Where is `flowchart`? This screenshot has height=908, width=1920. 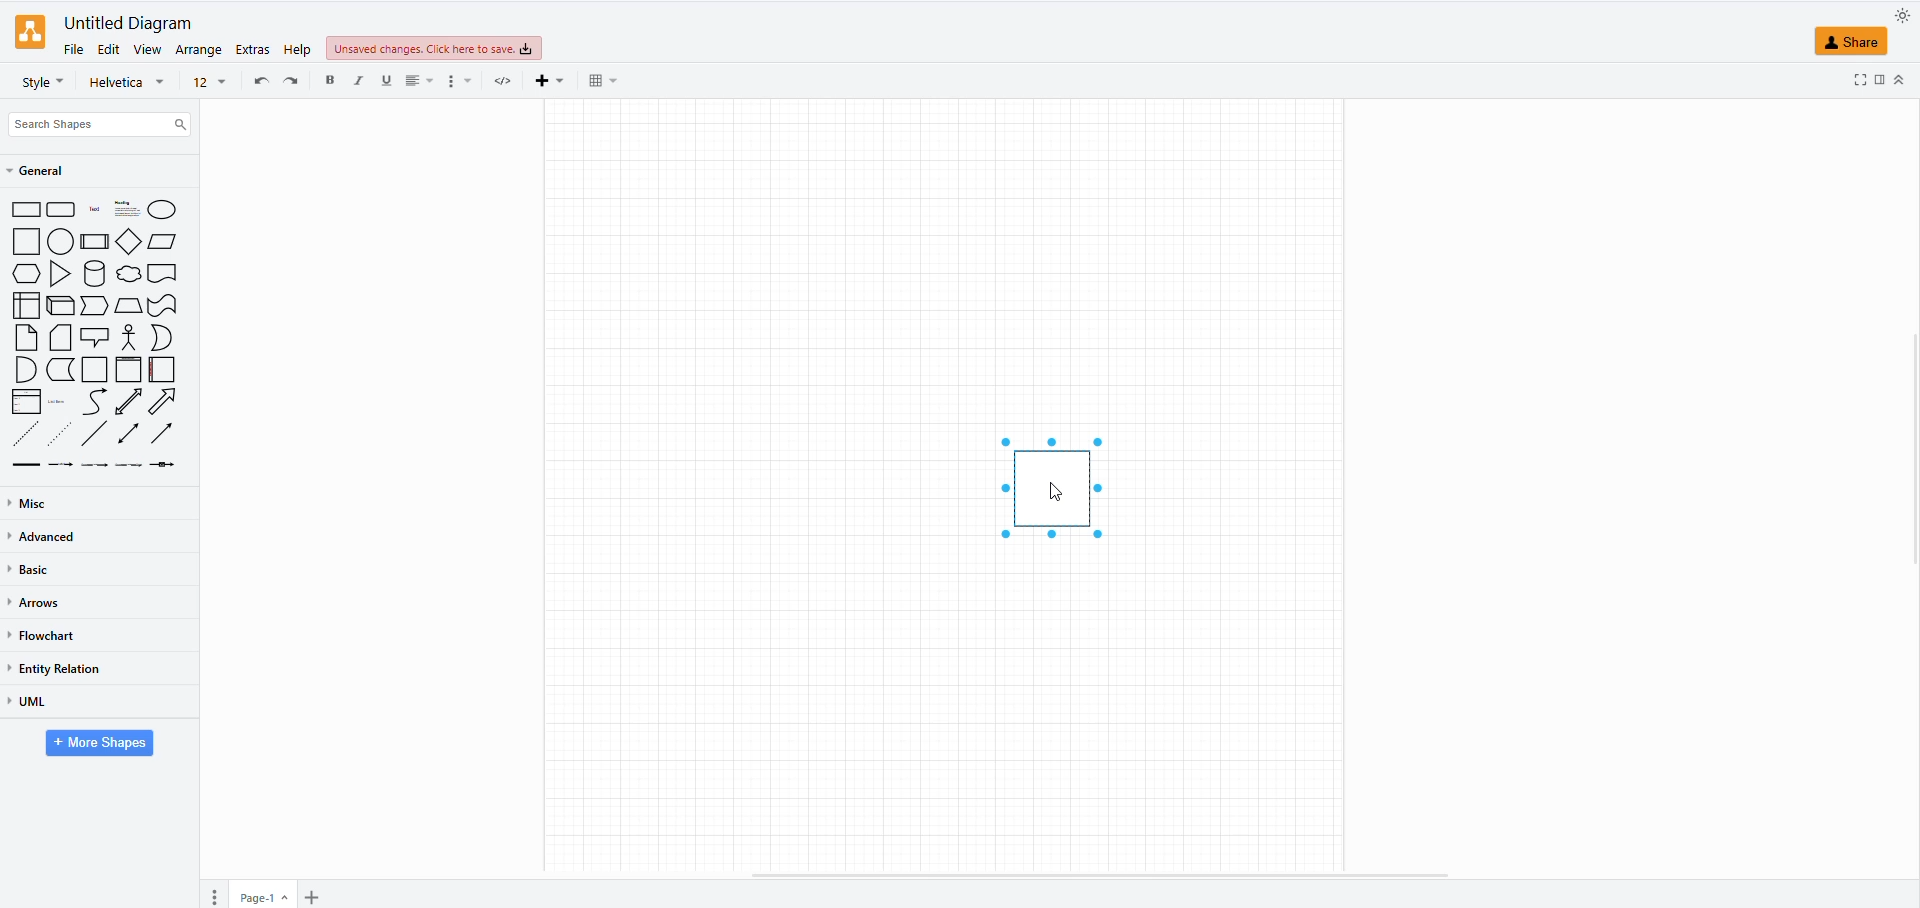
flowchart is located at coordinates (44, 635).